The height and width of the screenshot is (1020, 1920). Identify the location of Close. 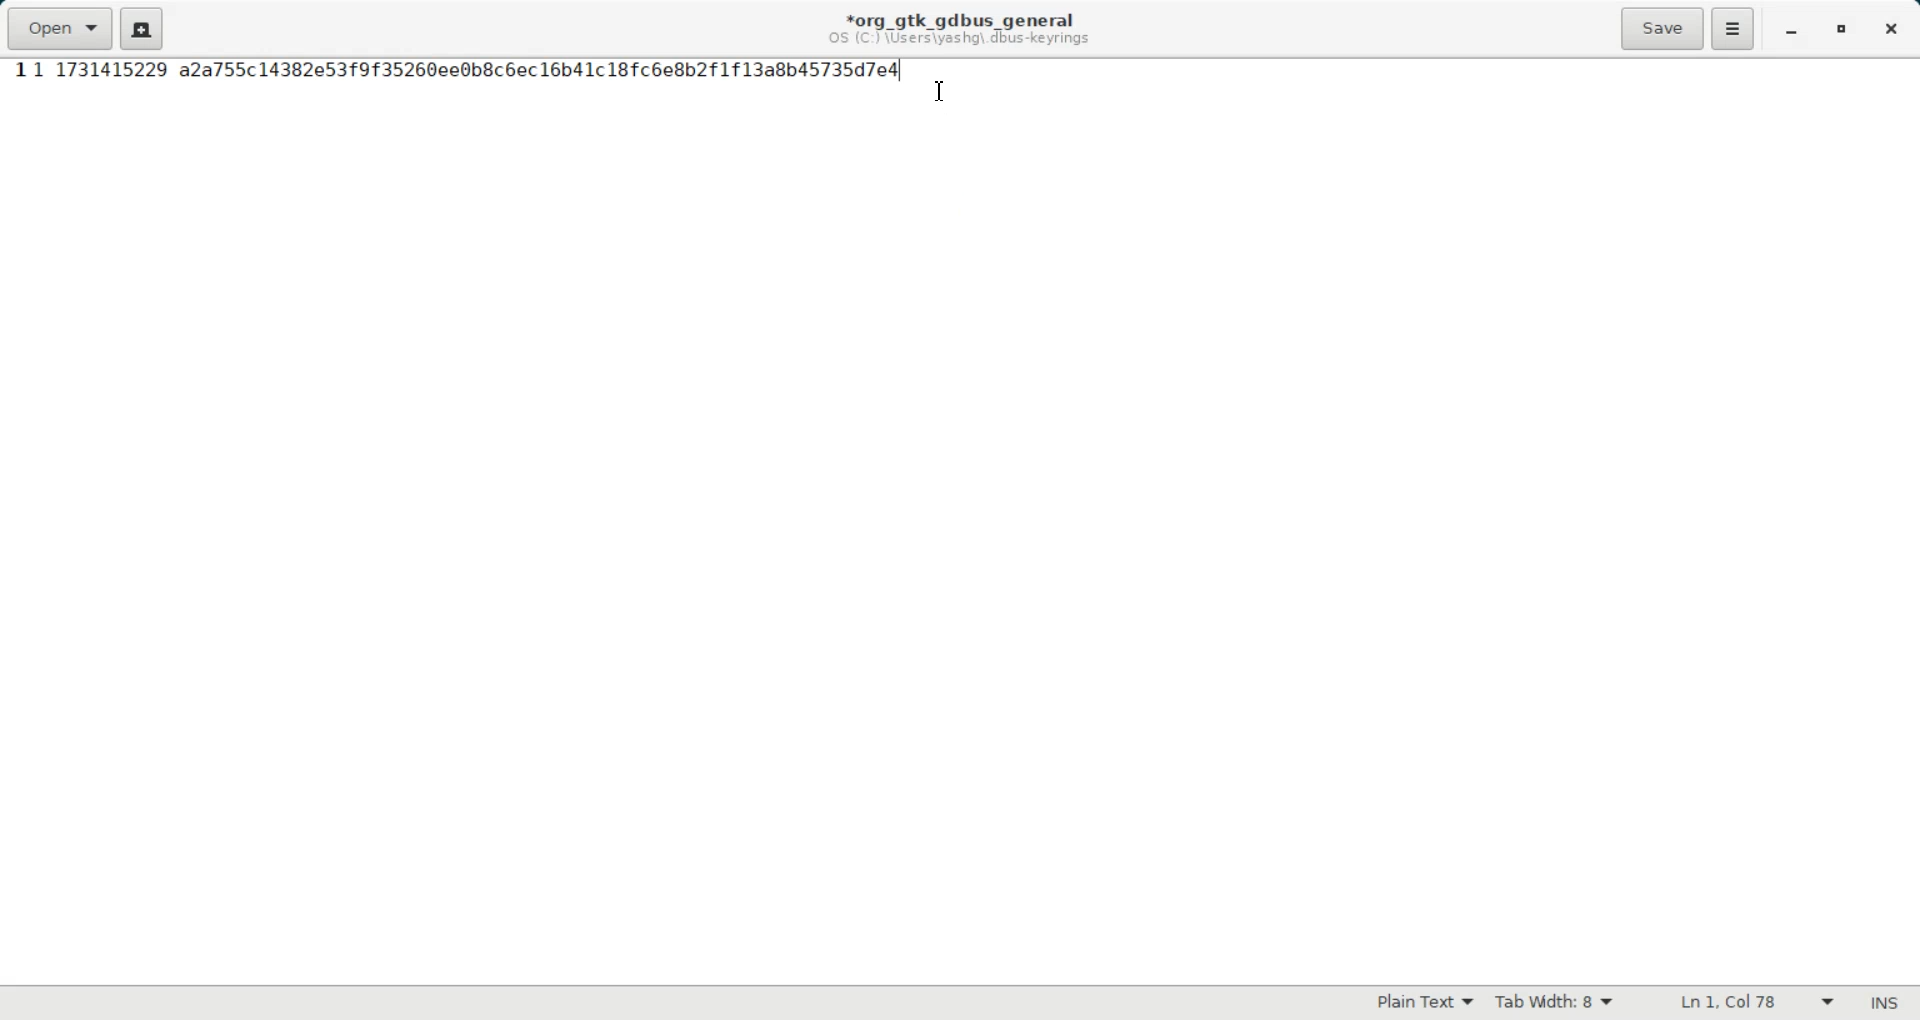
(1889, 30).